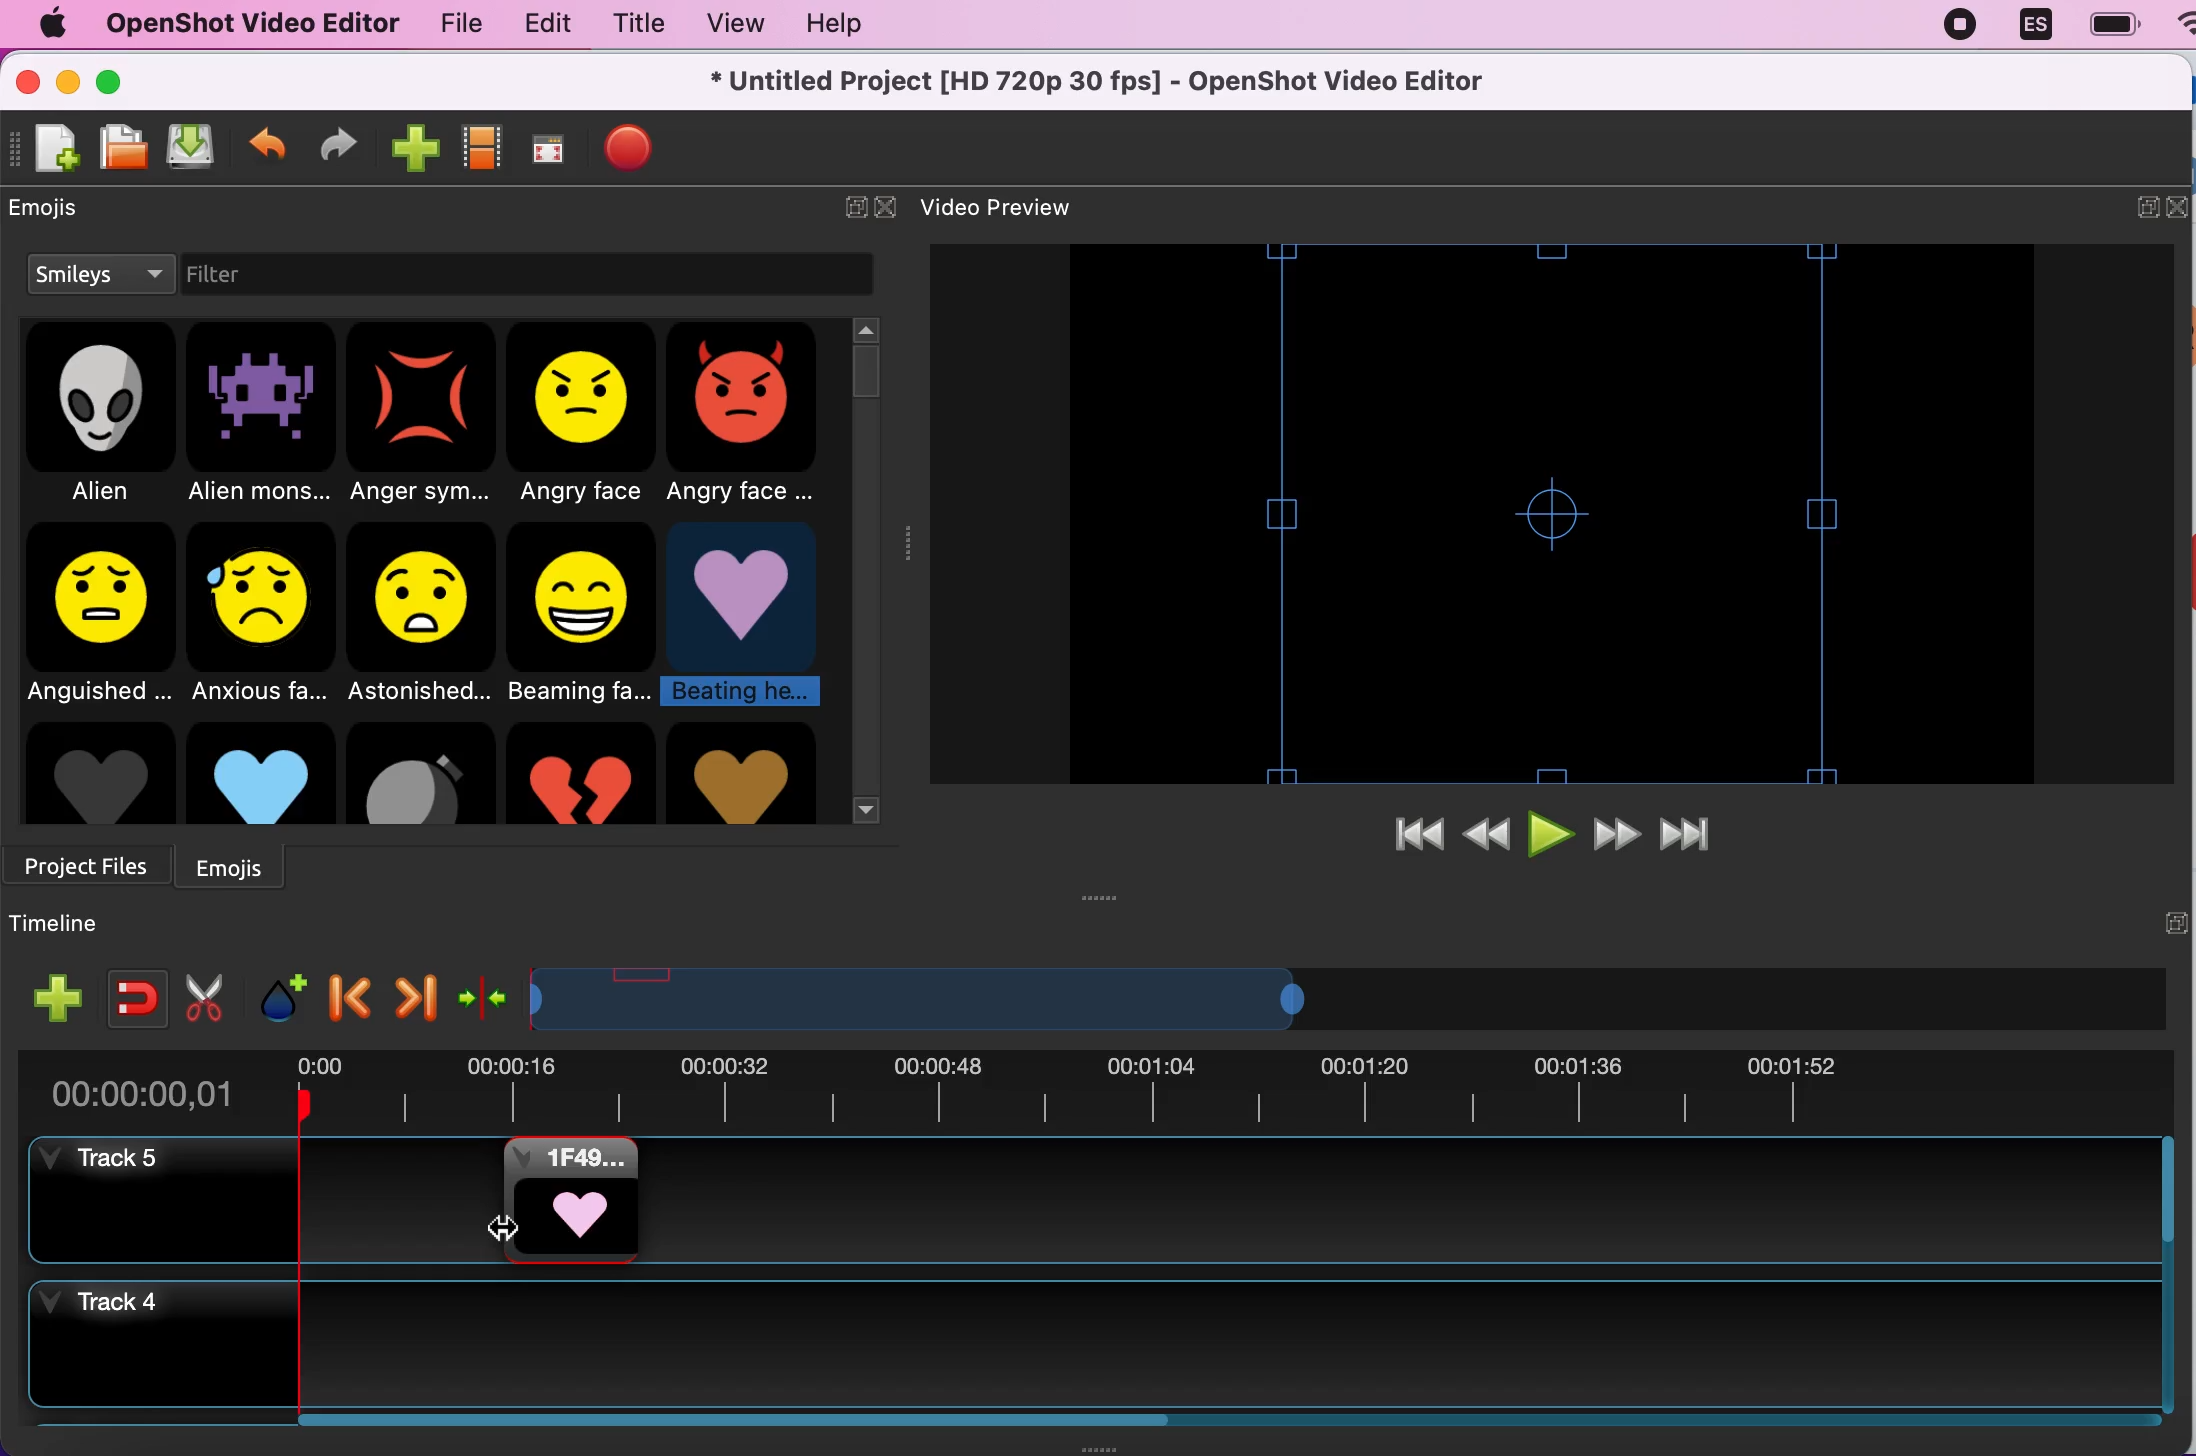  I want to click on recording stopped, so click(1953, 24).